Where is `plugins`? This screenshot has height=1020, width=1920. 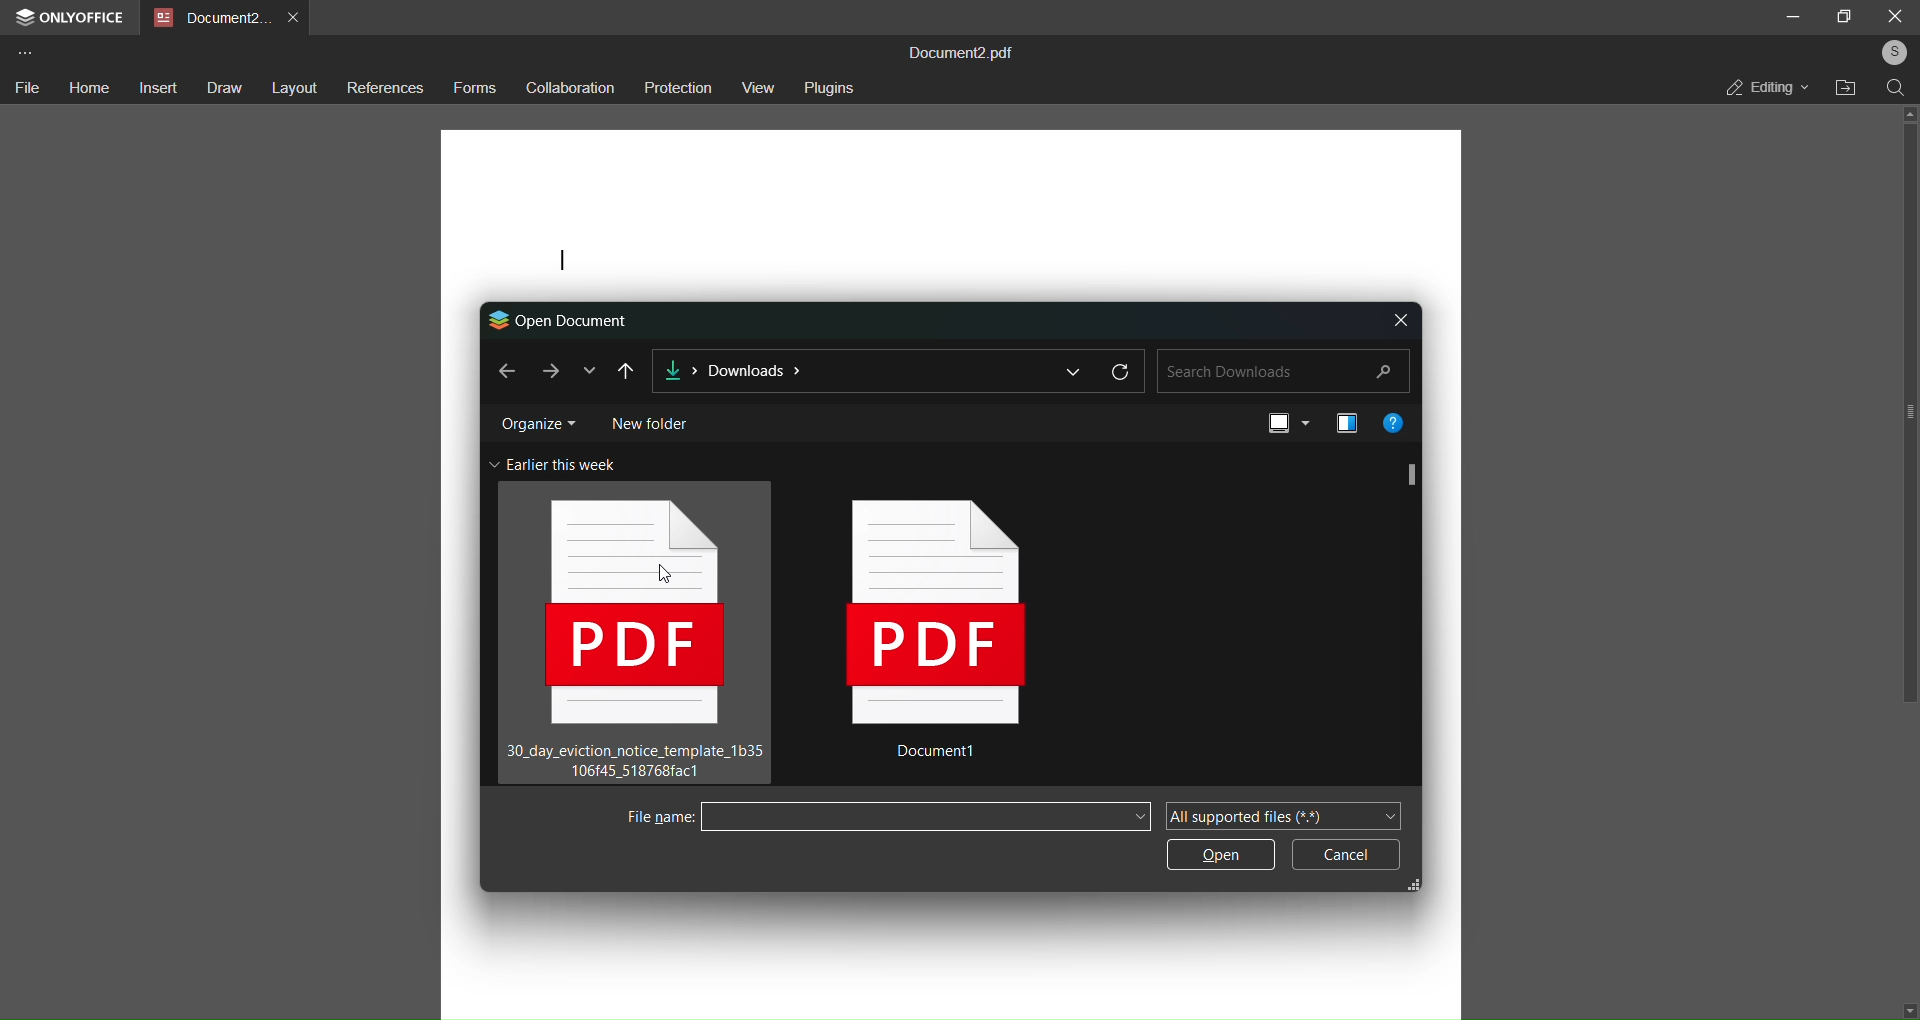 plugins is located at coordinates (832, 86).